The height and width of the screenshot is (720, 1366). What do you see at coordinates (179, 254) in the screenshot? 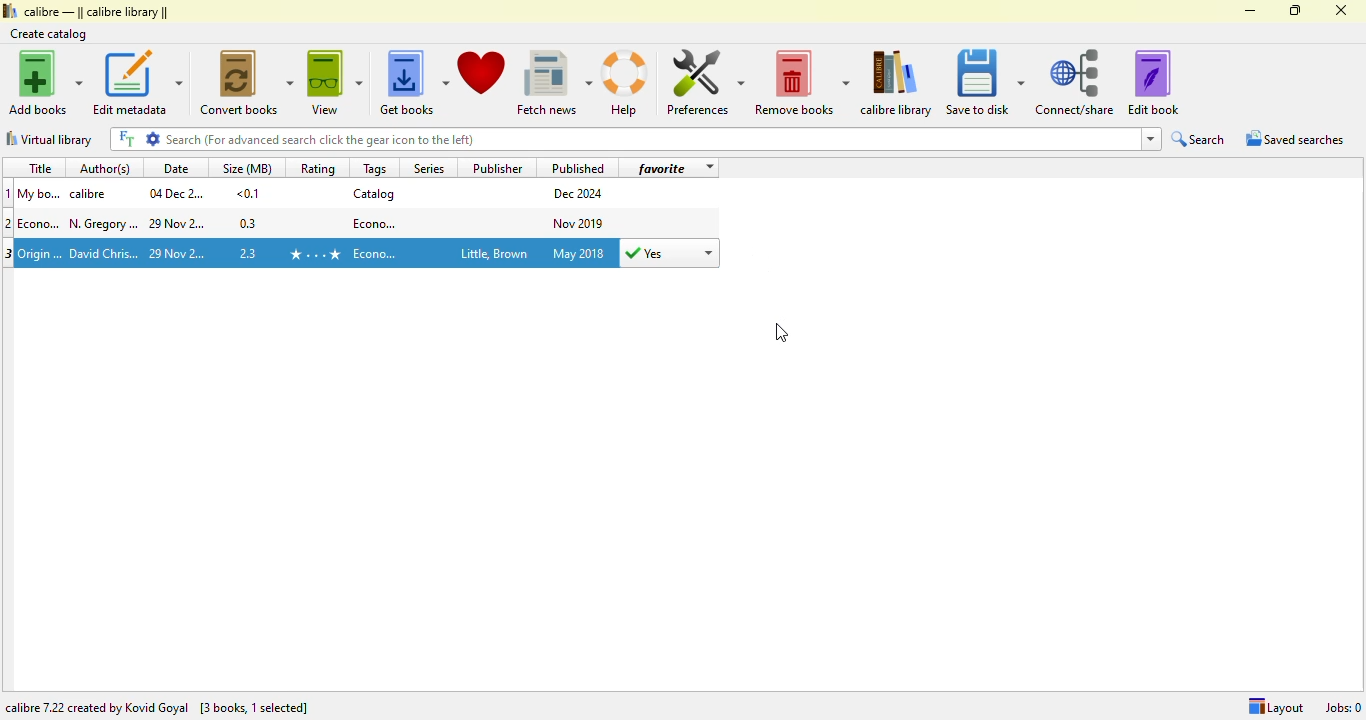
I see `date` at bounding box center [179, 254].